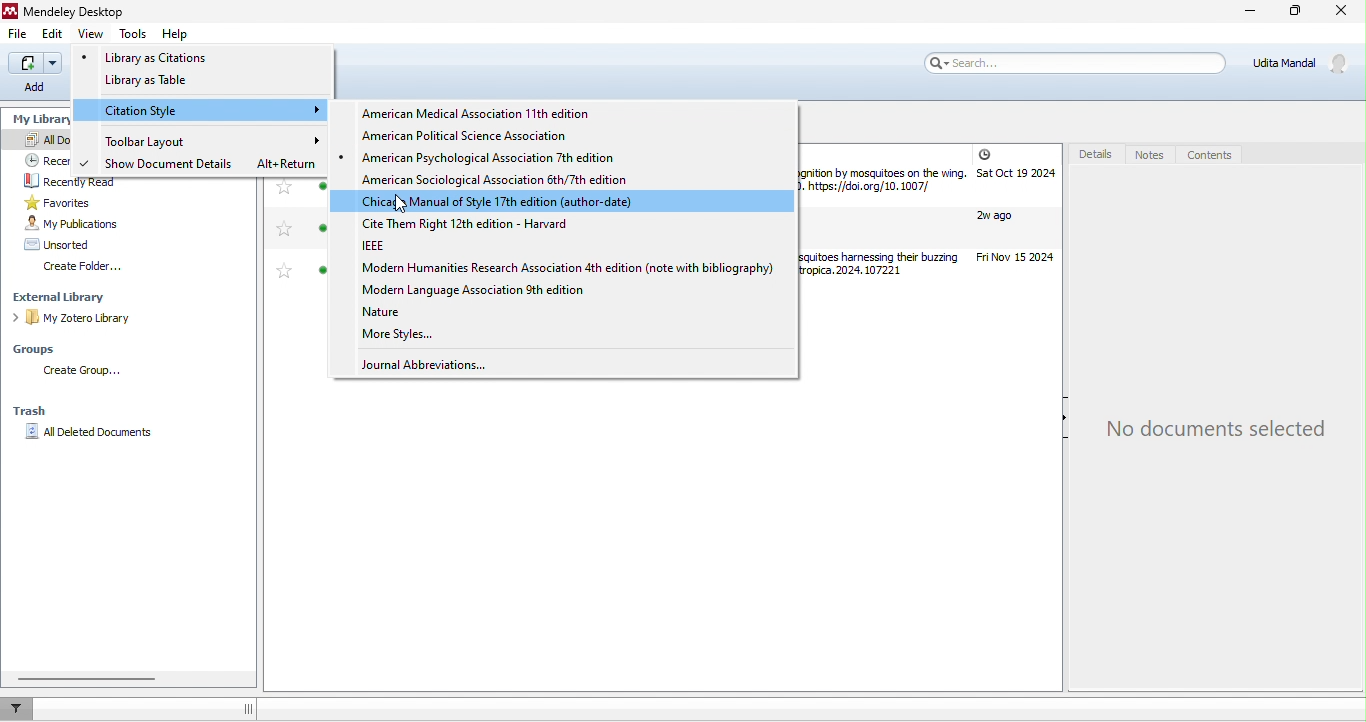 Image resolution: width=1366 pixels, height=722 pixels. I want to click on groups, so click(41, 350).